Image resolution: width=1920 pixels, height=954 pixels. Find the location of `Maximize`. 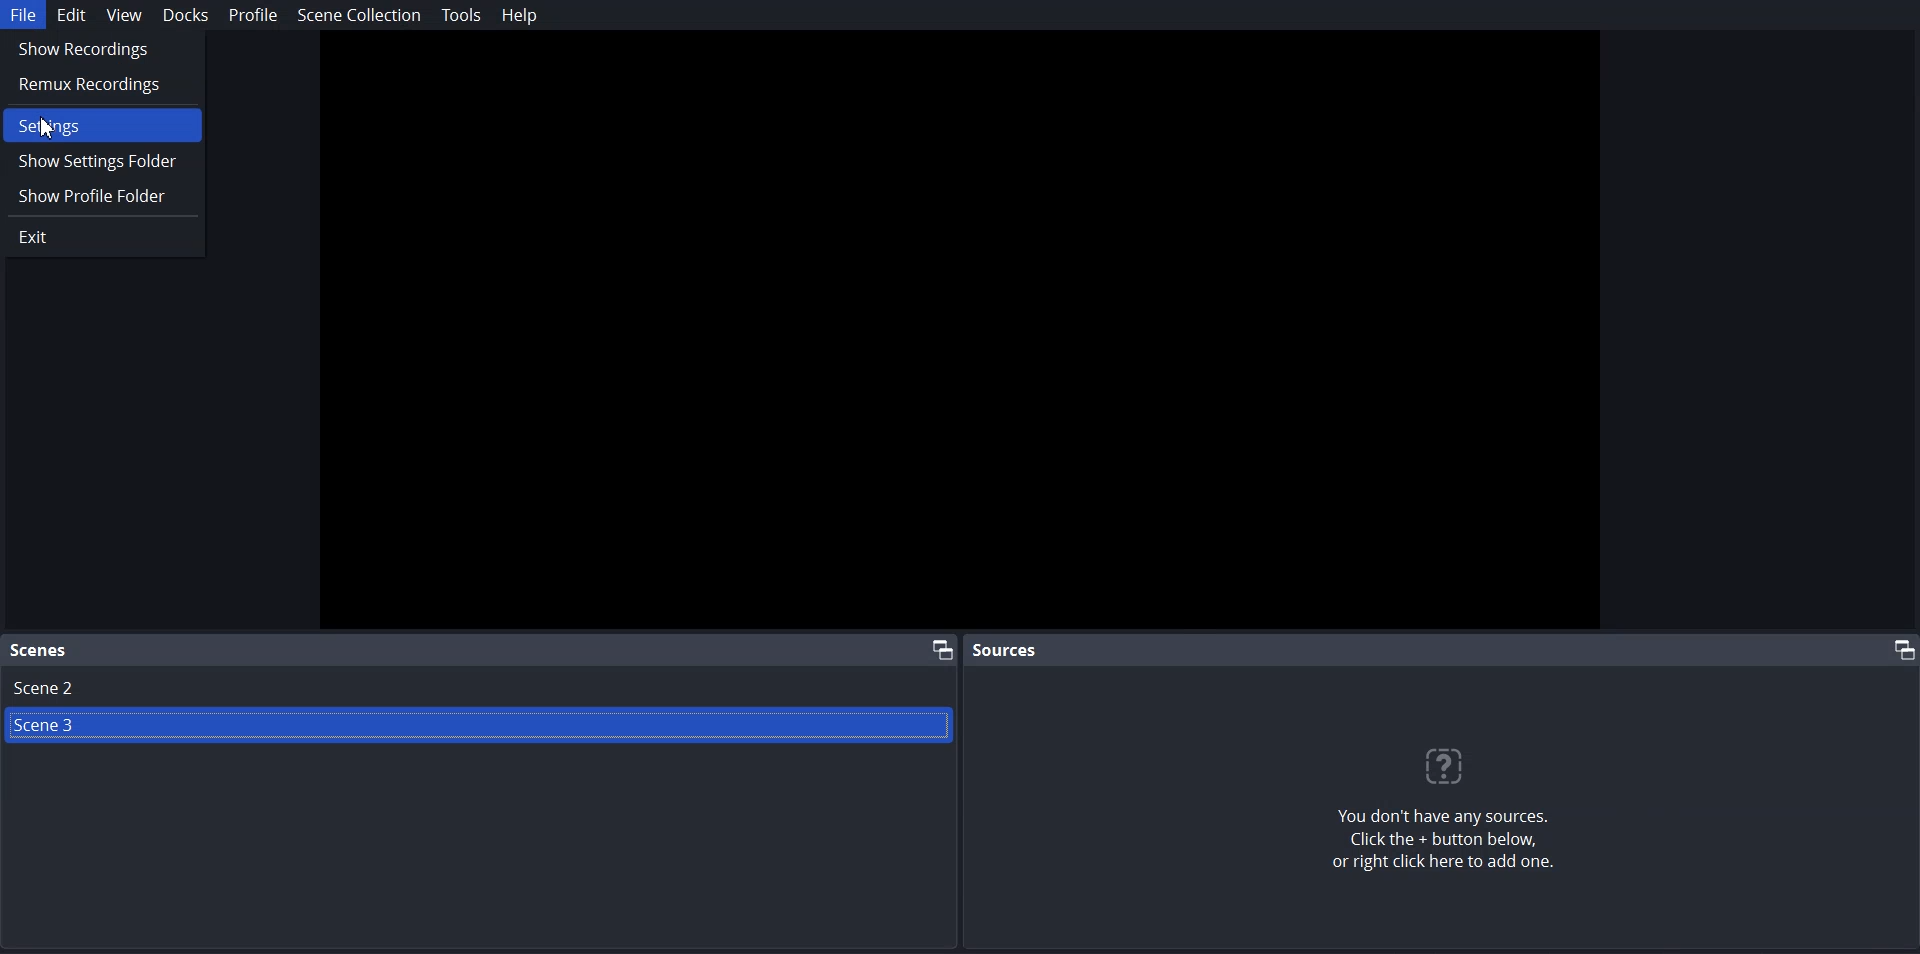

Maximize is located at coordinates (1898, 649).